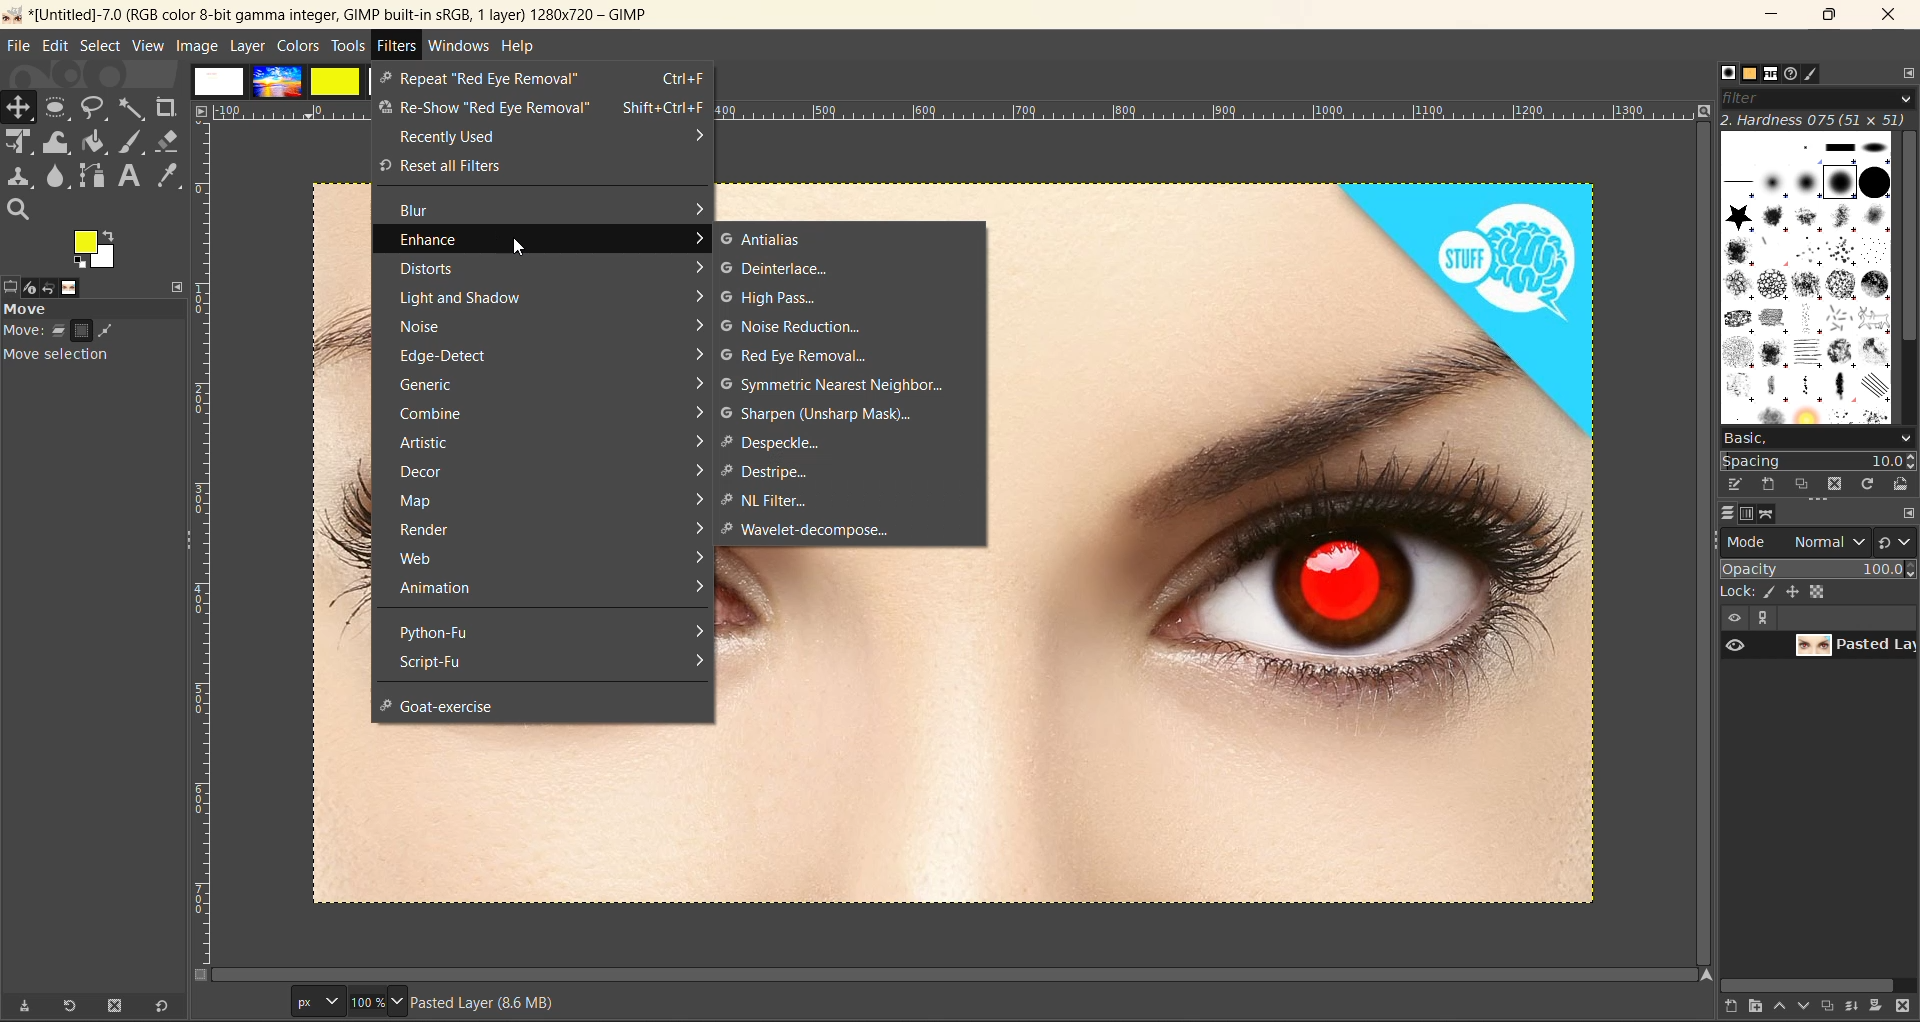  I want to click on patterns , so click(1740, 72).